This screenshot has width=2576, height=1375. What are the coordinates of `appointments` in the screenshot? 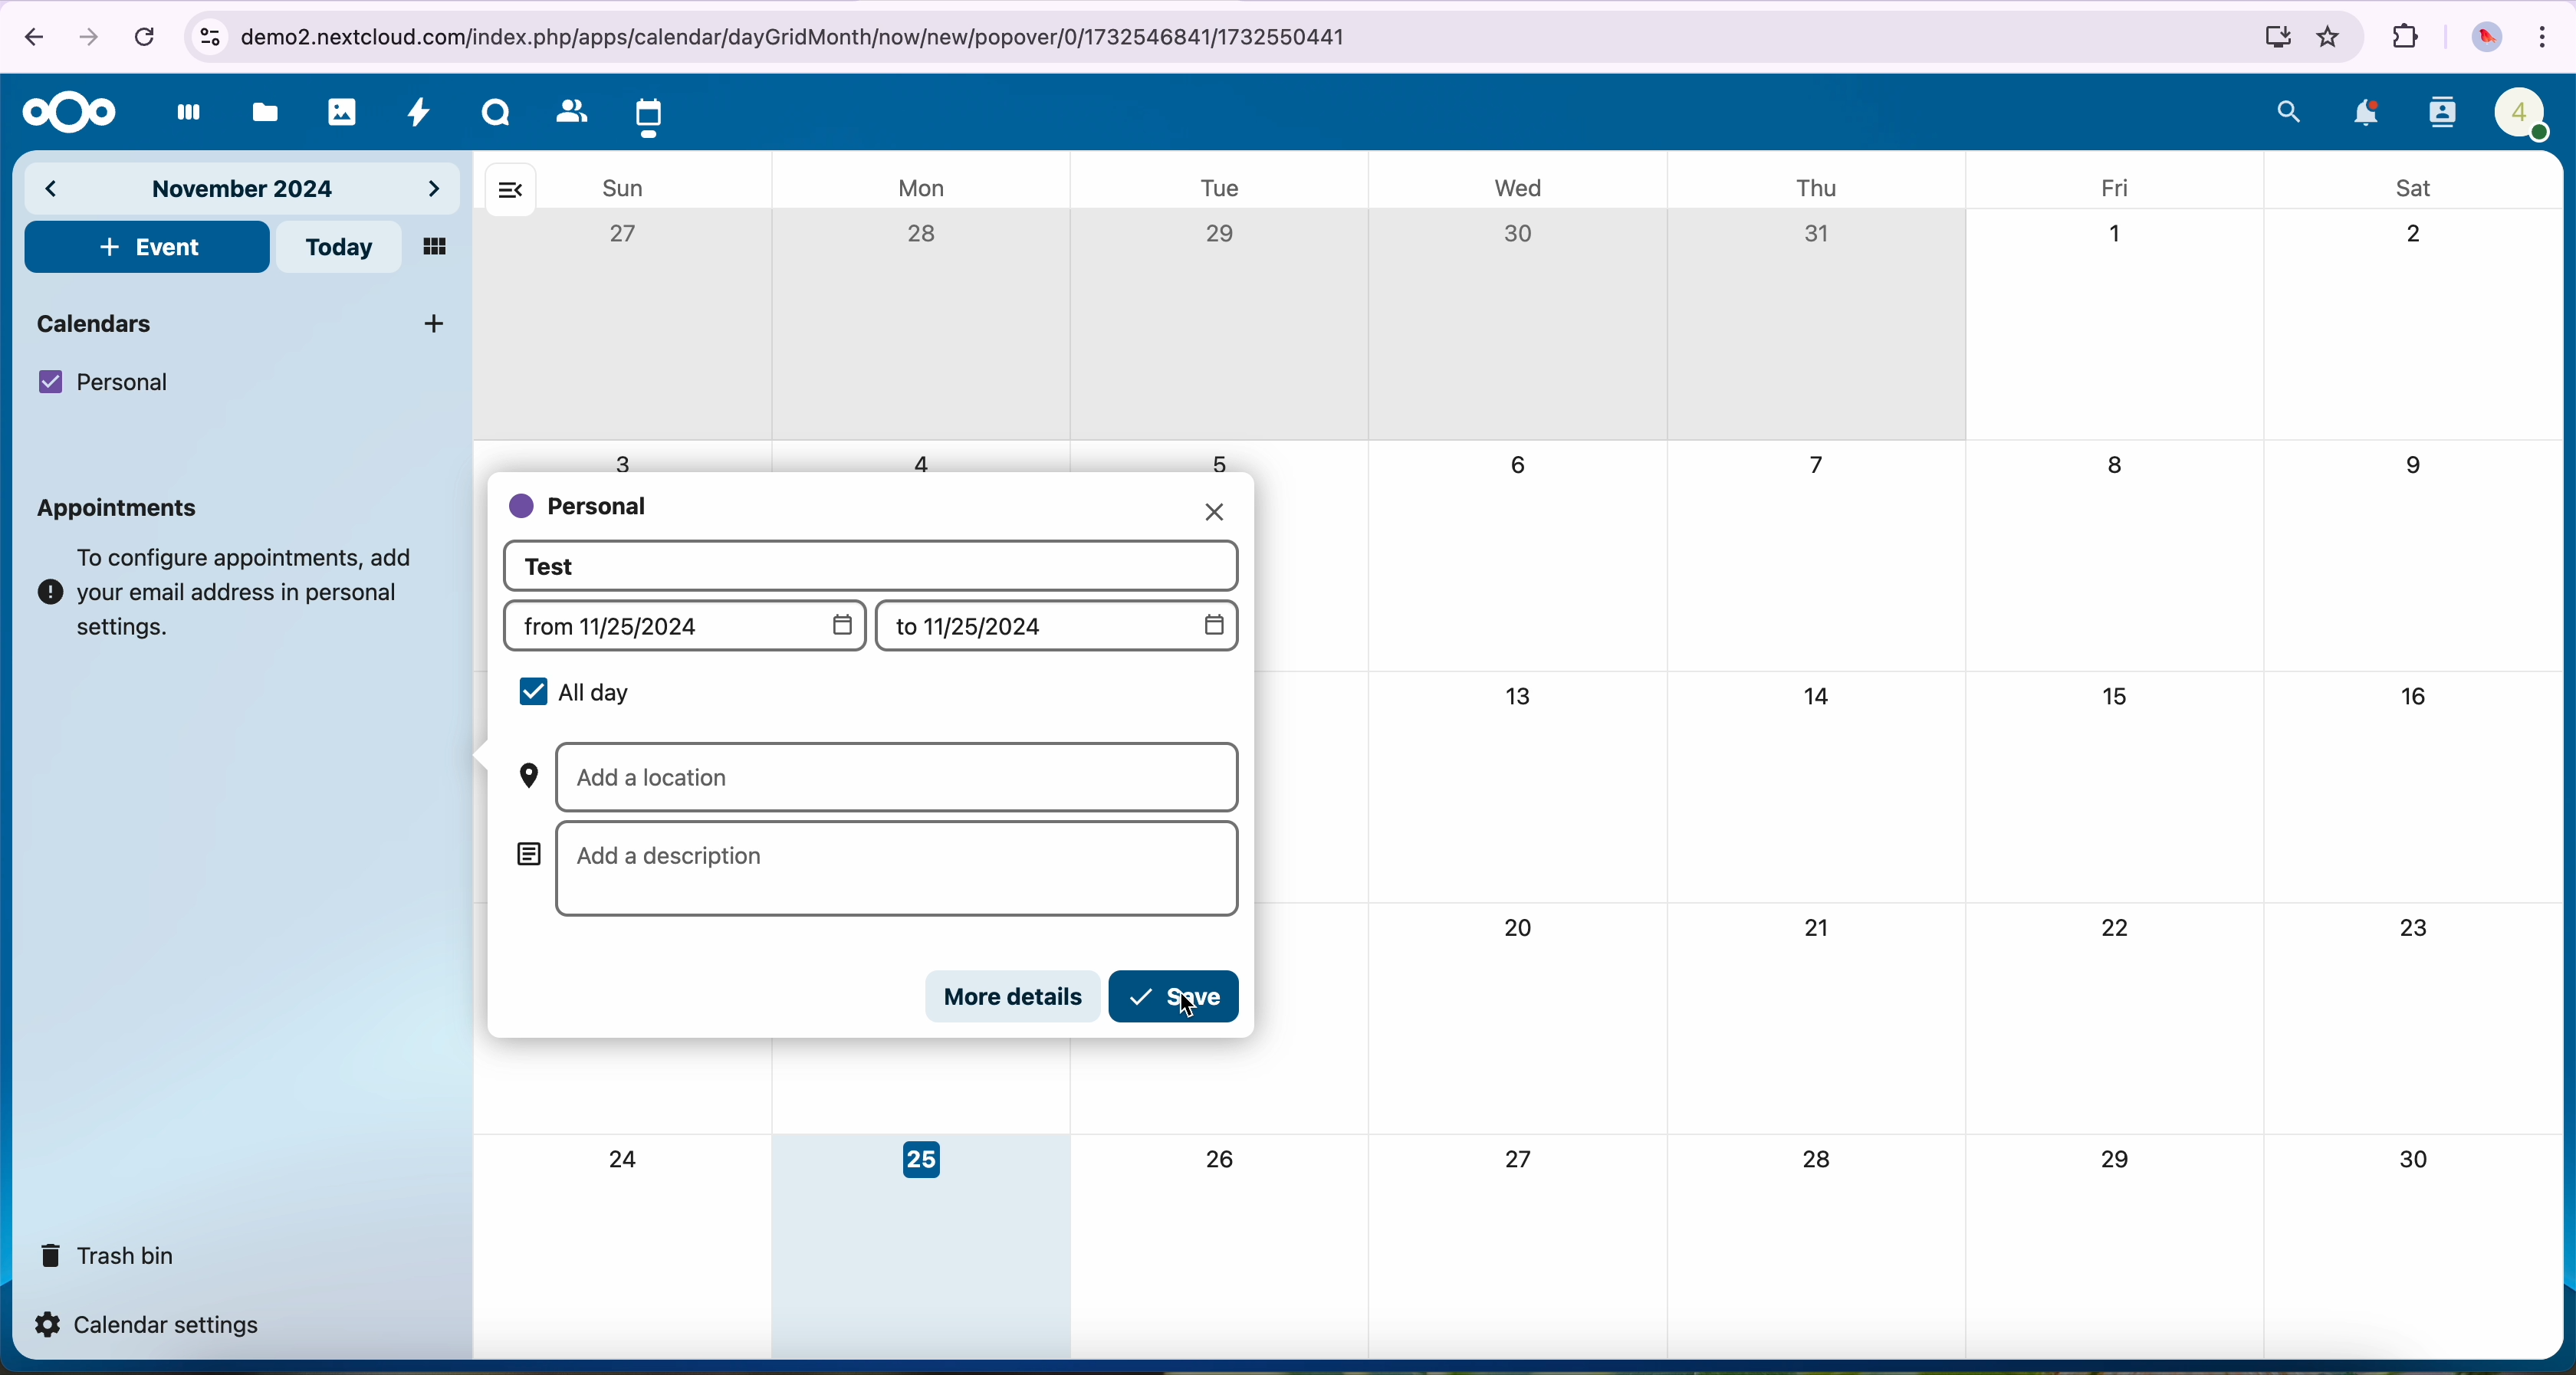 It's located at (125, 508).